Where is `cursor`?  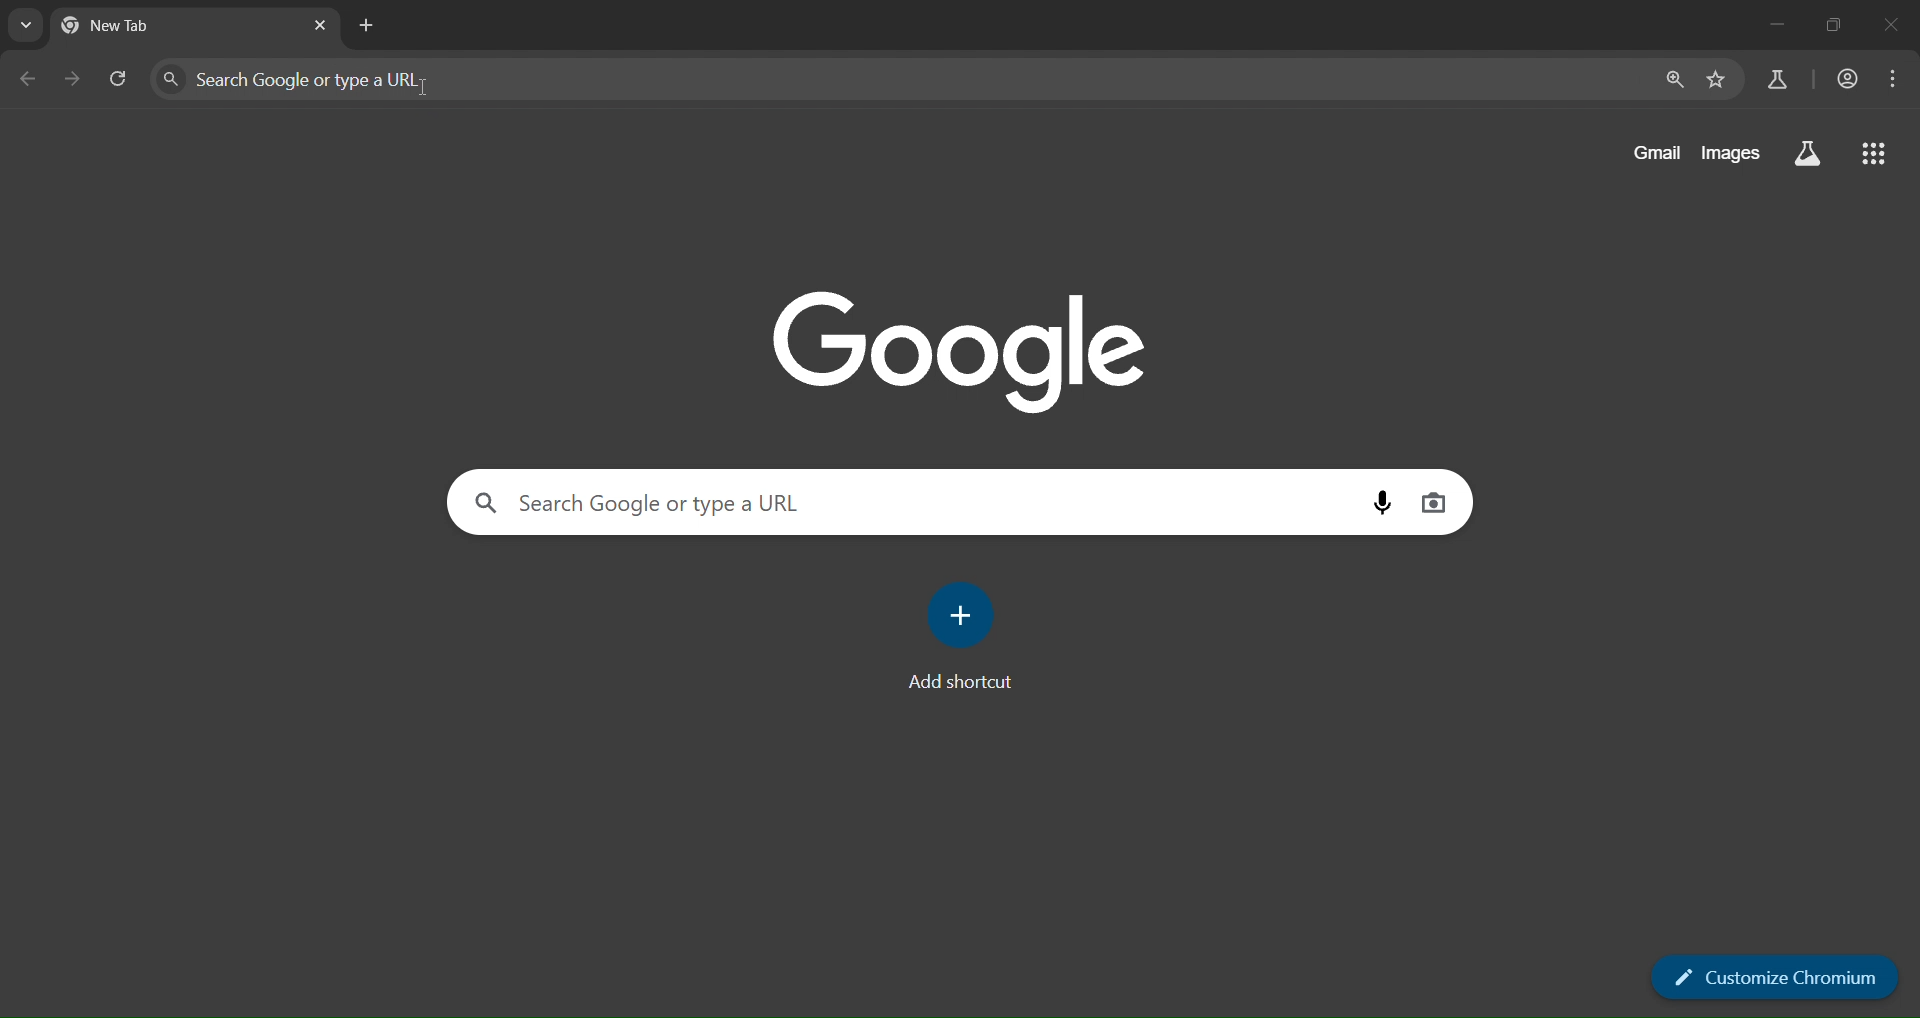
cursor is located at coordinates (425, 89).